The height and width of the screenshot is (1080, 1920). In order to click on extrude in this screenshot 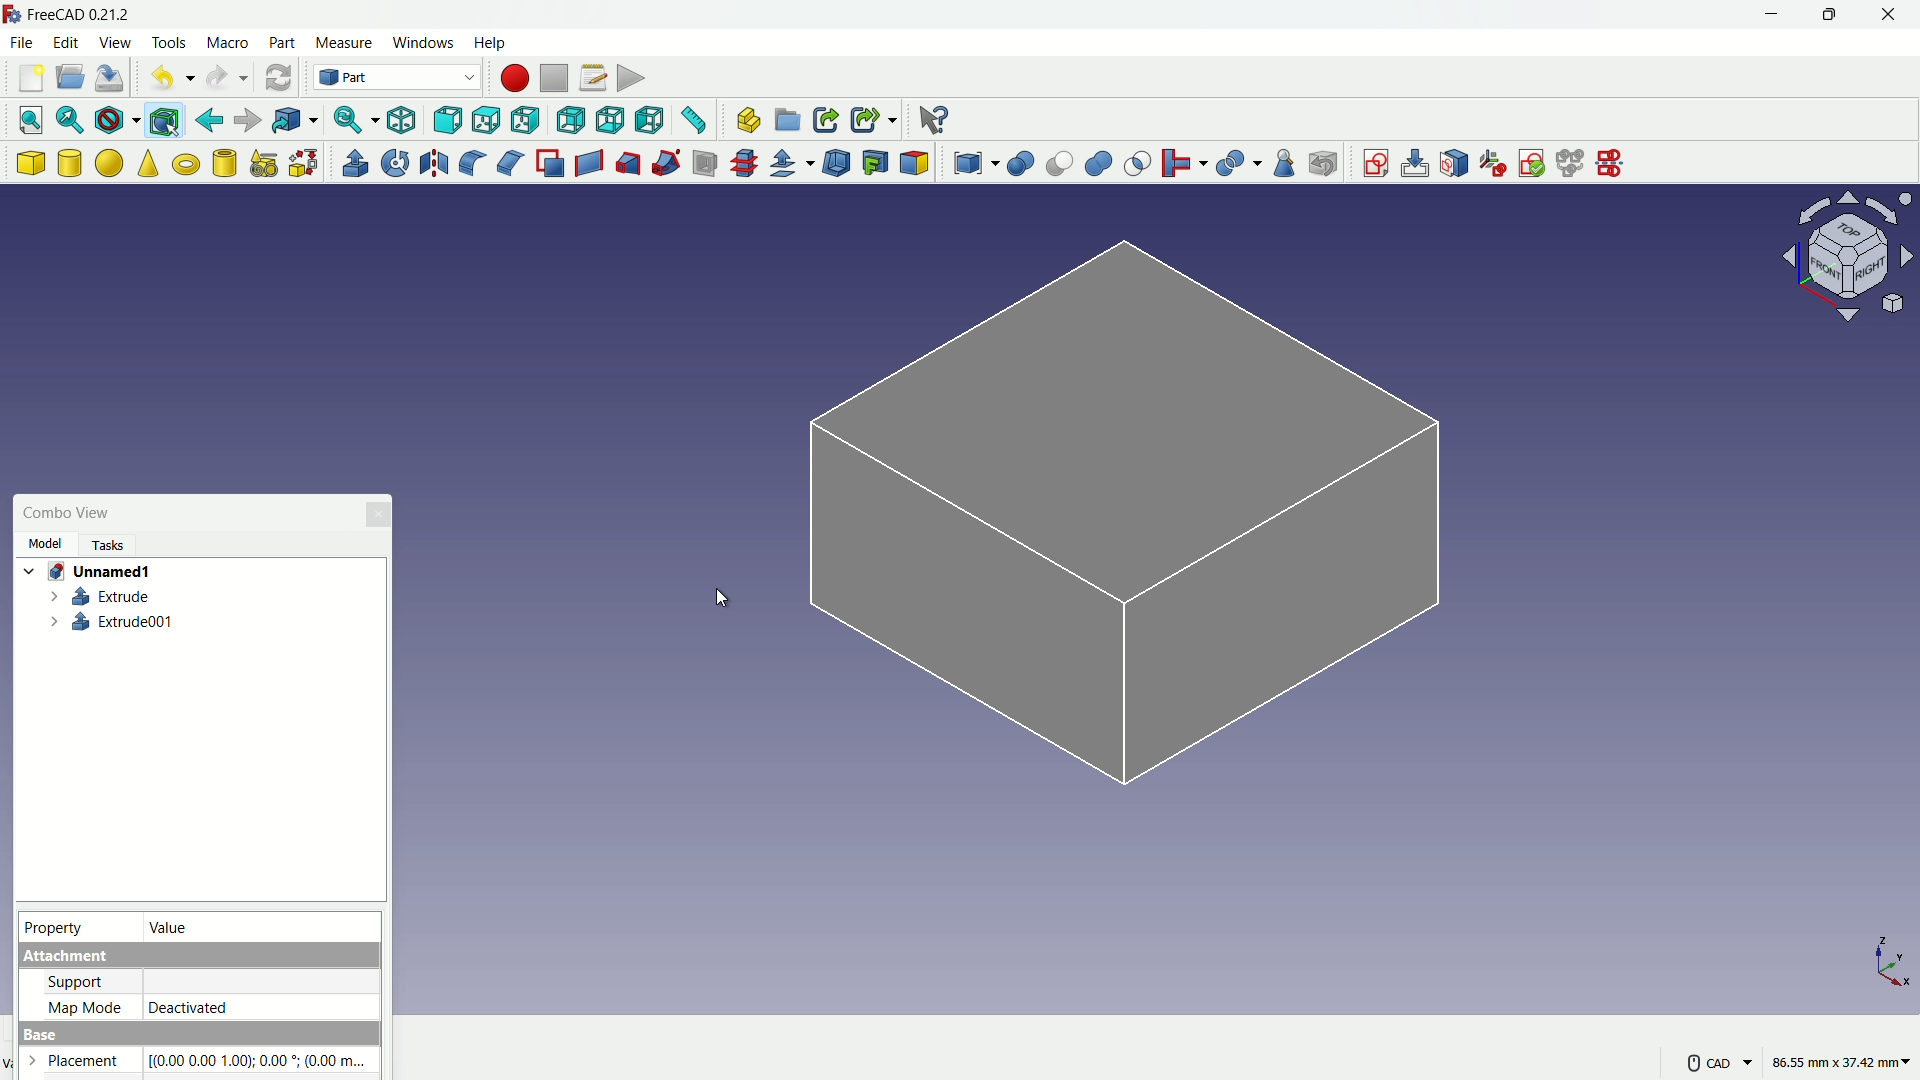, I will do `click(356, 162)`.